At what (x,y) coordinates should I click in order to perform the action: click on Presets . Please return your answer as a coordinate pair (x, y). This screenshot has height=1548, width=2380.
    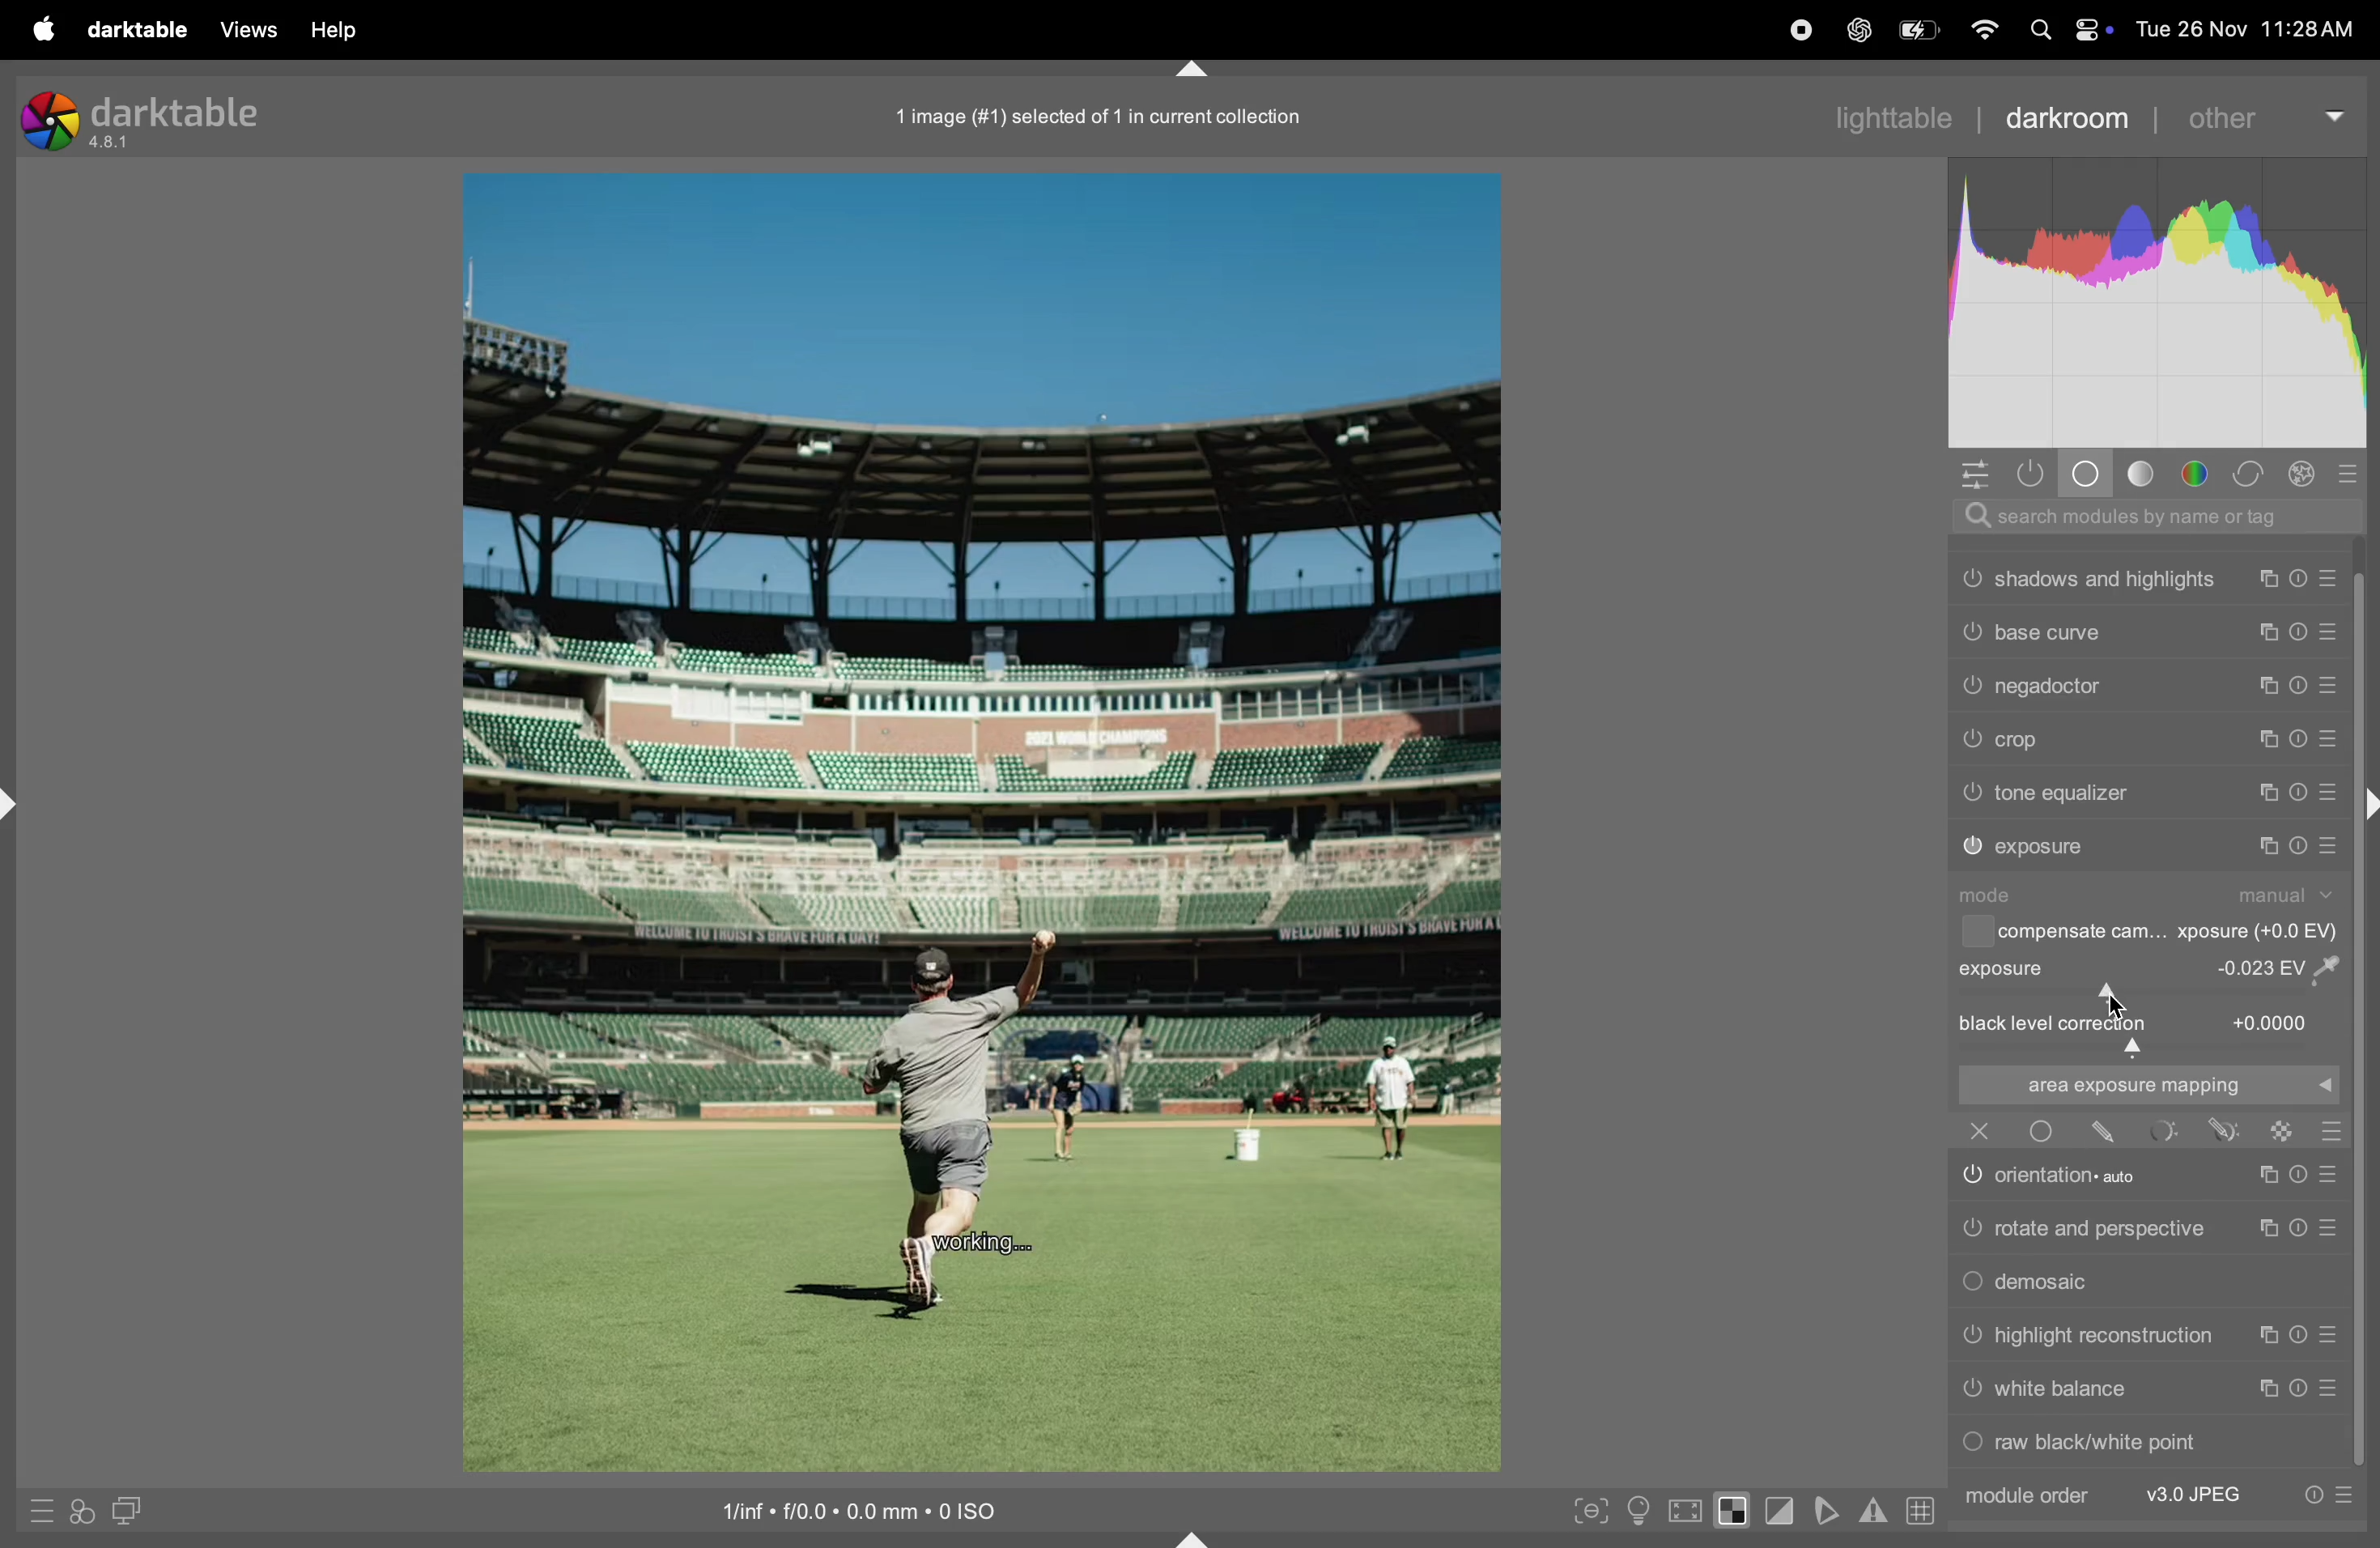
    Looking at the image, I should click on (2328, 635).